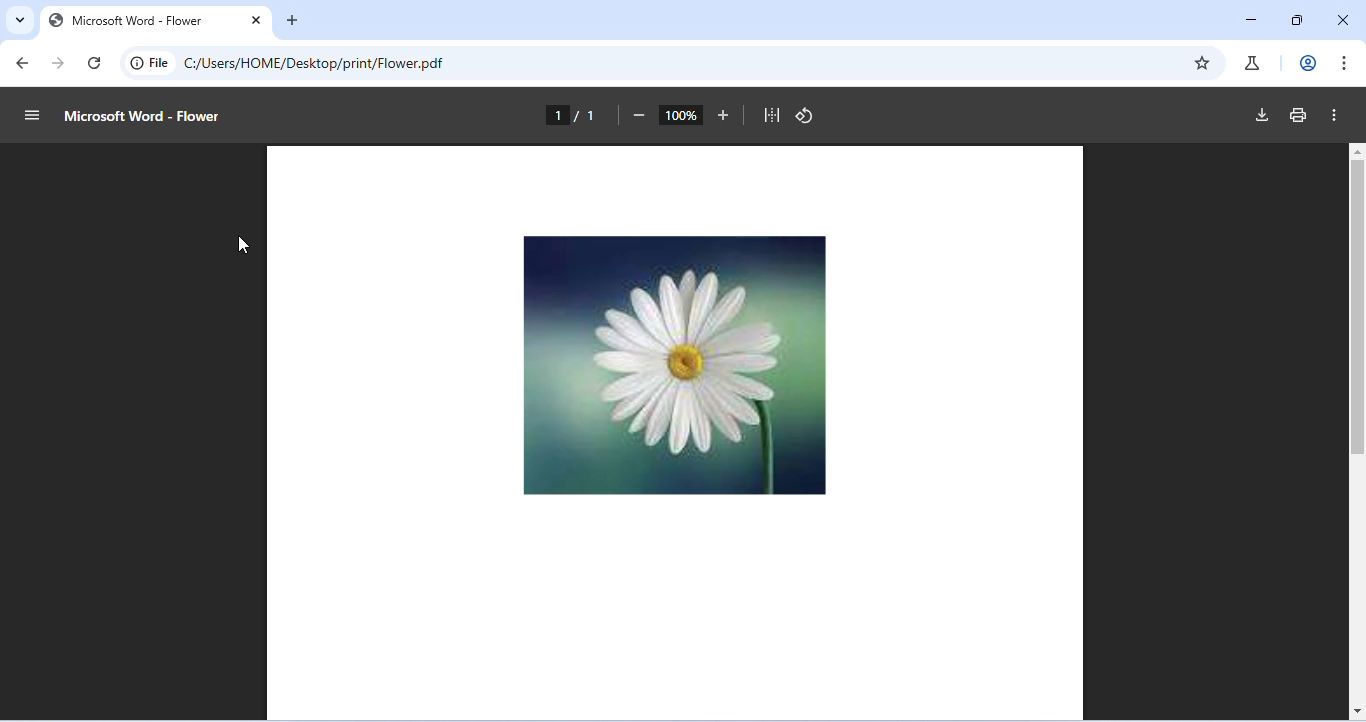 The image size is (1366, 722). I want to click on rotate counterclockwise, so click(806, 114).